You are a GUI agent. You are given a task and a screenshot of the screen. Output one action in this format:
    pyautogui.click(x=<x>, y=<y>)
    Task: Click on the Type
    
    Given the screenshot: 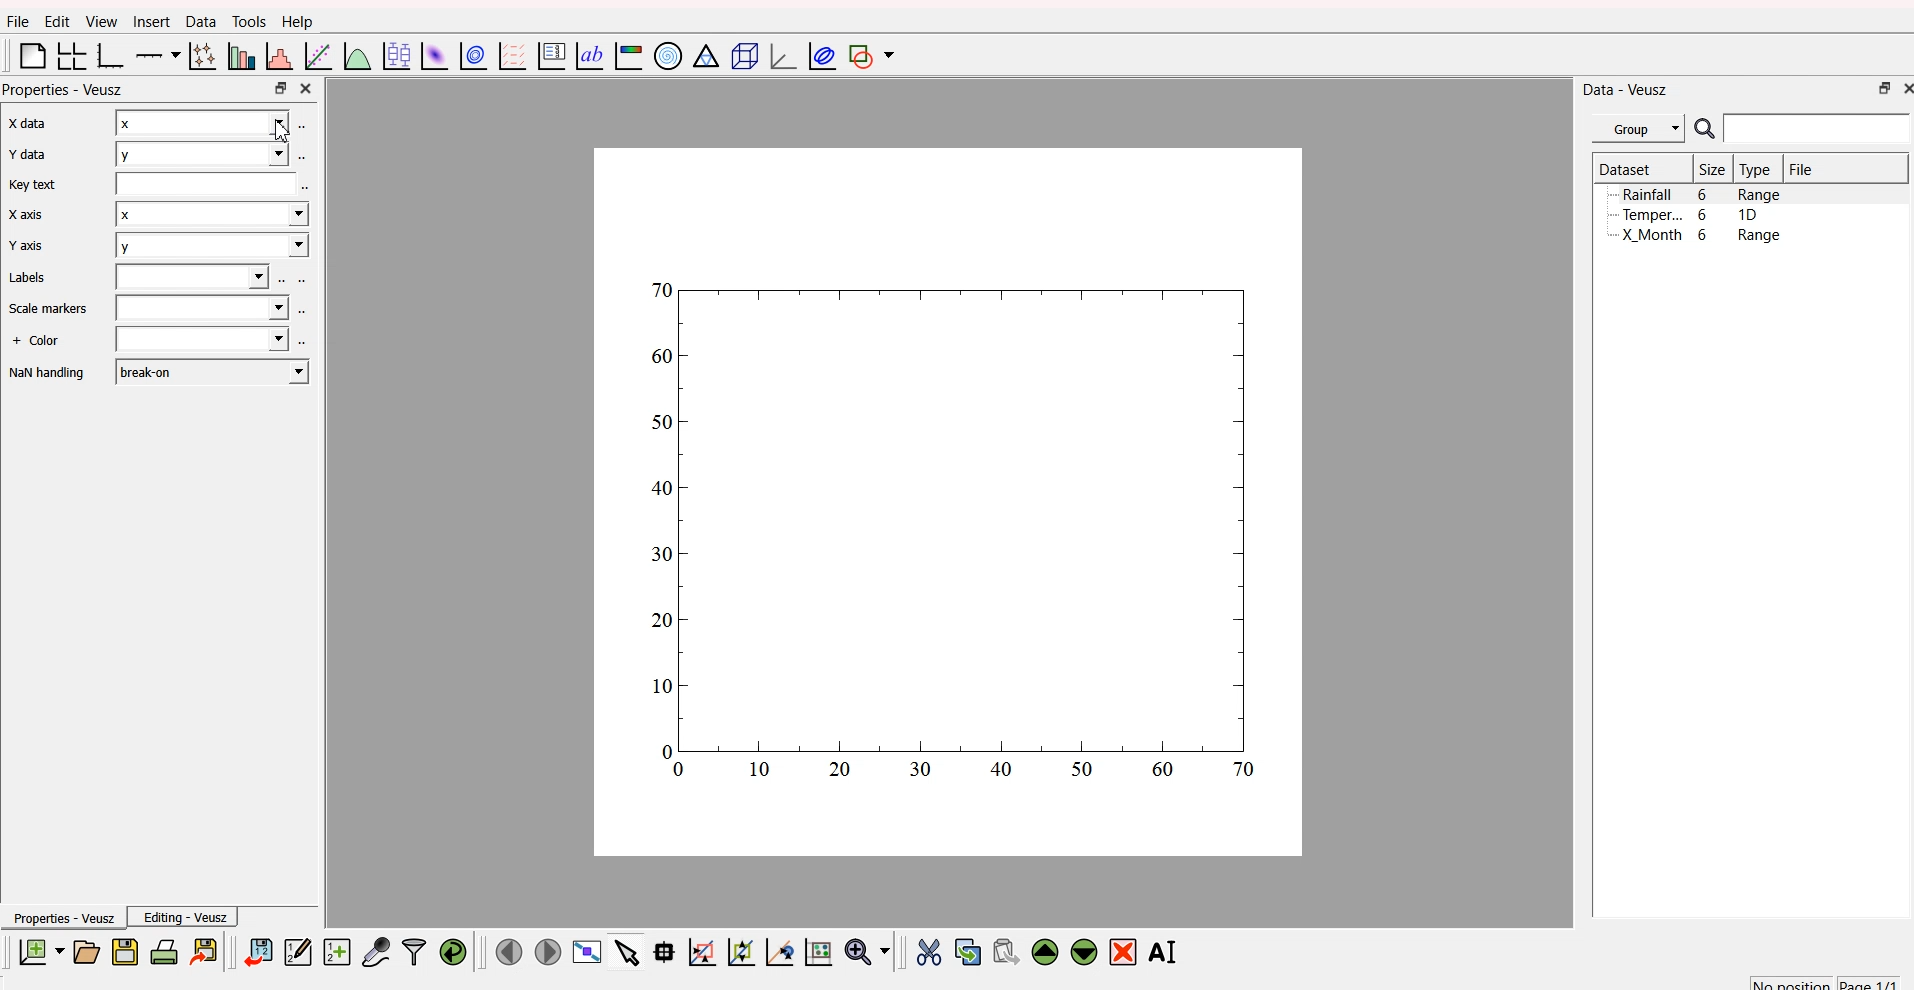 What is the action you would take?
    pyautogui.click(x=1756, y=170)
    